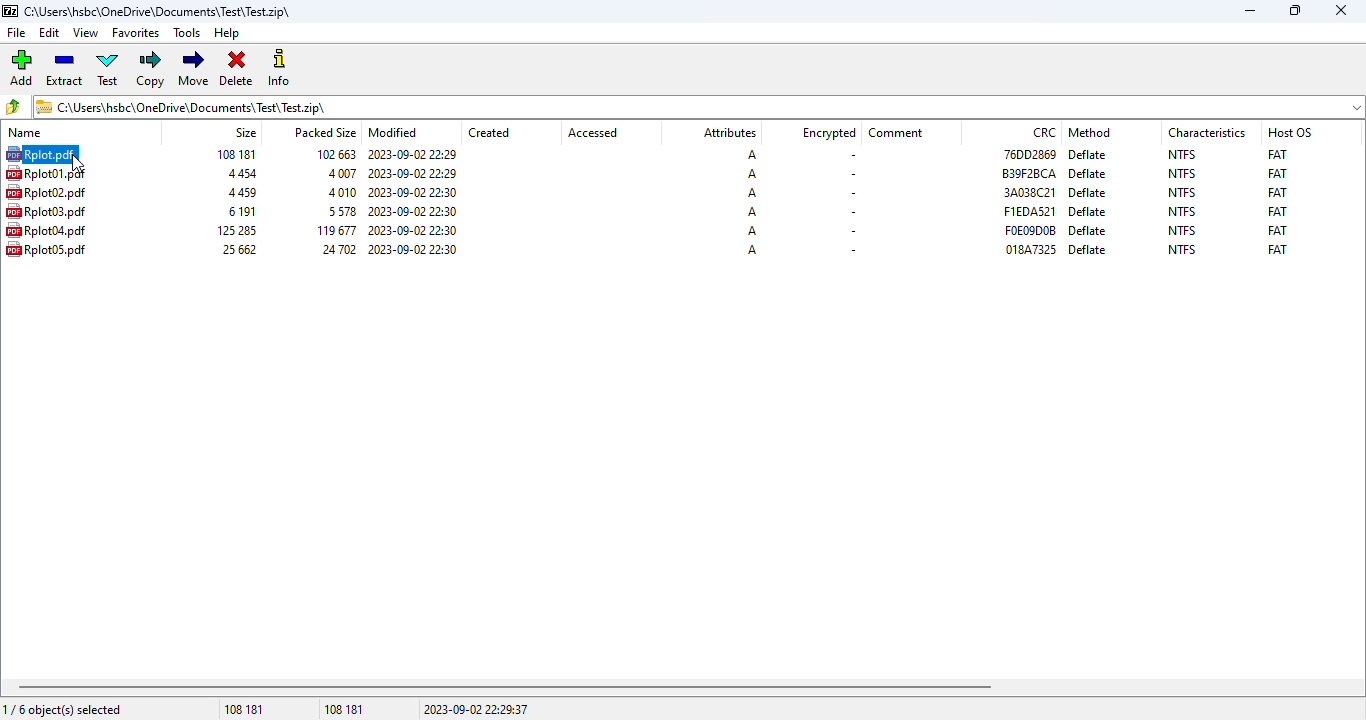  I want to click on file, so click(46, 230).